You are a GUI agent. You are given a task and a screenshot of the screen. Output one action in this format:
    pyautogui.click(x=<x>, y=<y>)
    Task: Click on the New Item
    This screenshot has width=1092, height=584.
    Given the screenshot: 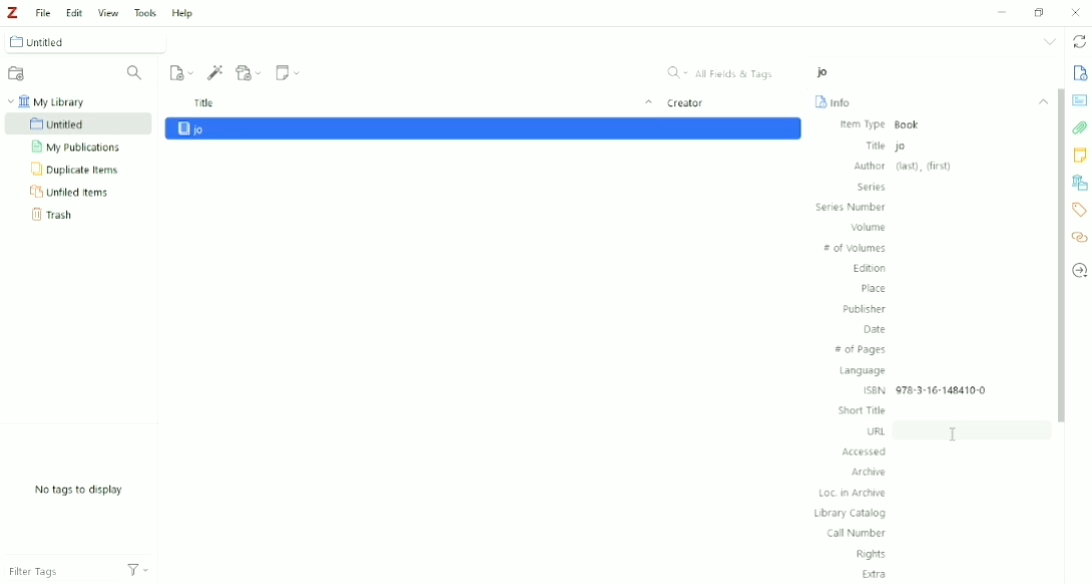 What is the action you would take?
    pyautogui.click(x=180, y=72)
    